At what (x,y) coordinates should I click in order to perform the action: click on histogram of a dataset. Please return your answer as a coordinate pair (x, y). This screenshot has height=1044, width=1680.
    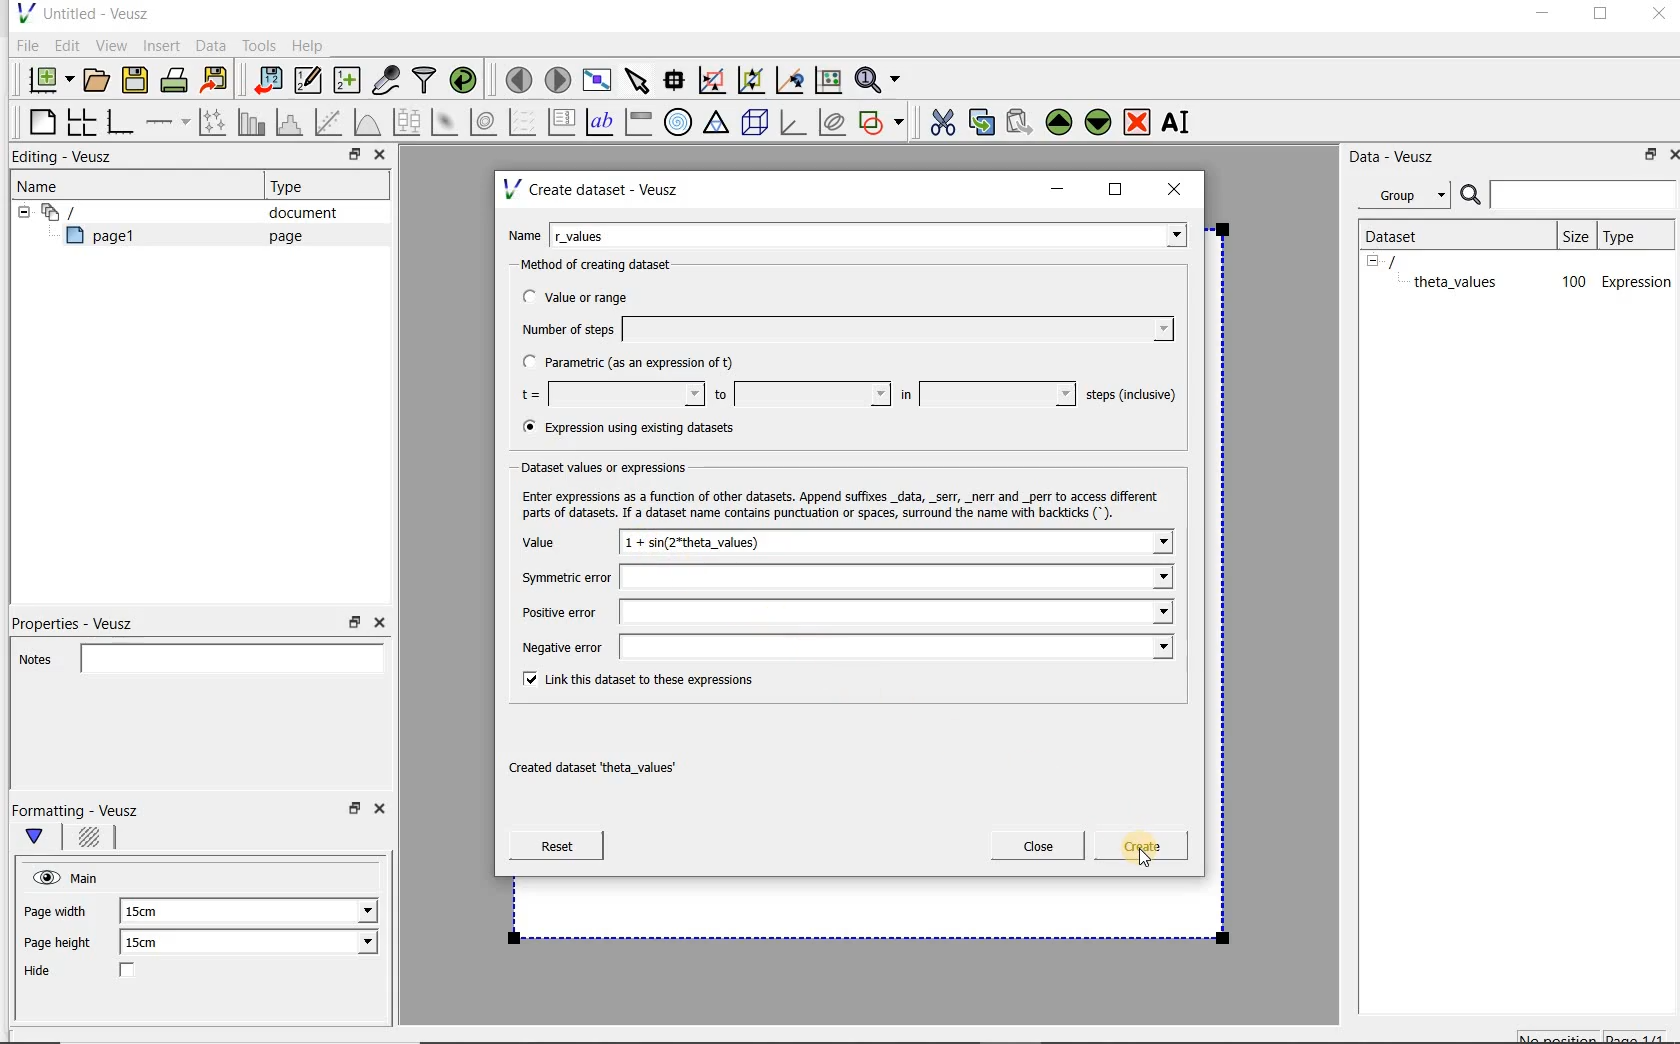
    Looking at the image, I should click on (292, 122).